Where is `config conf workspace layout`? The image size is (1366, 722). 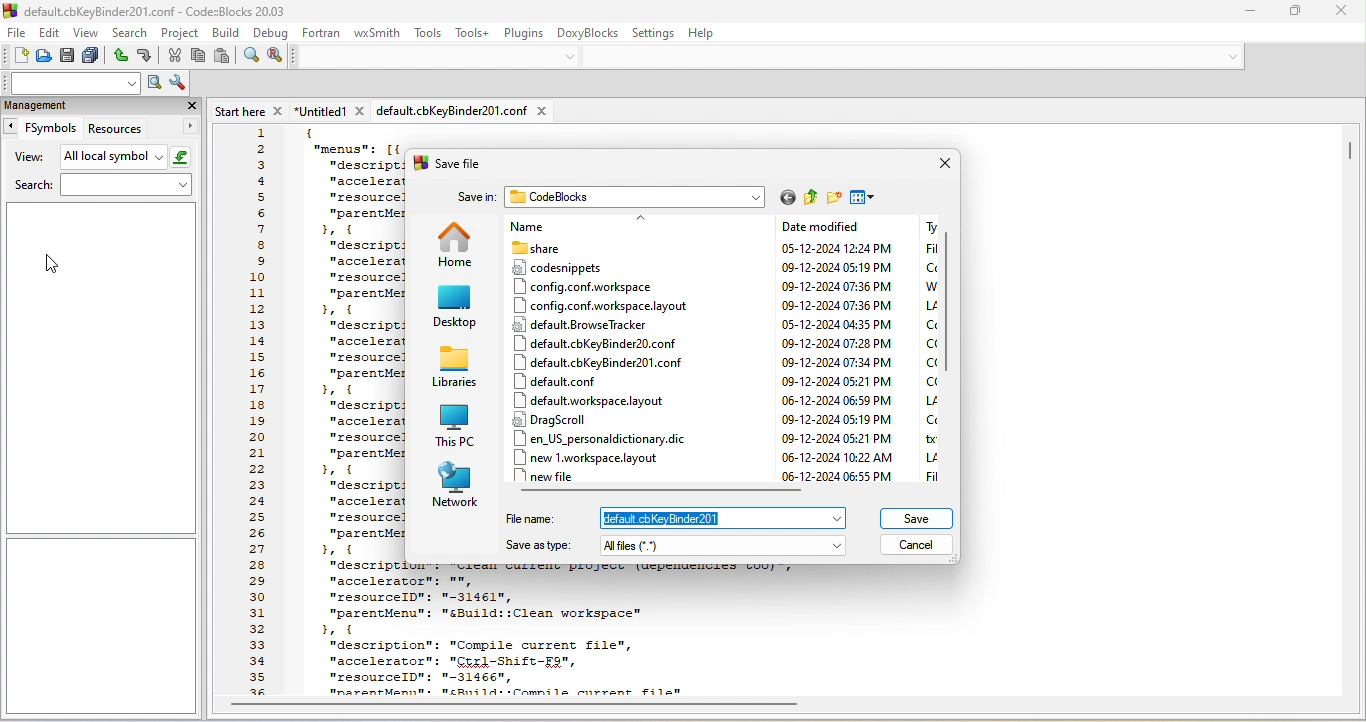 config conf workspace layout is located at coordinates (596, 306).